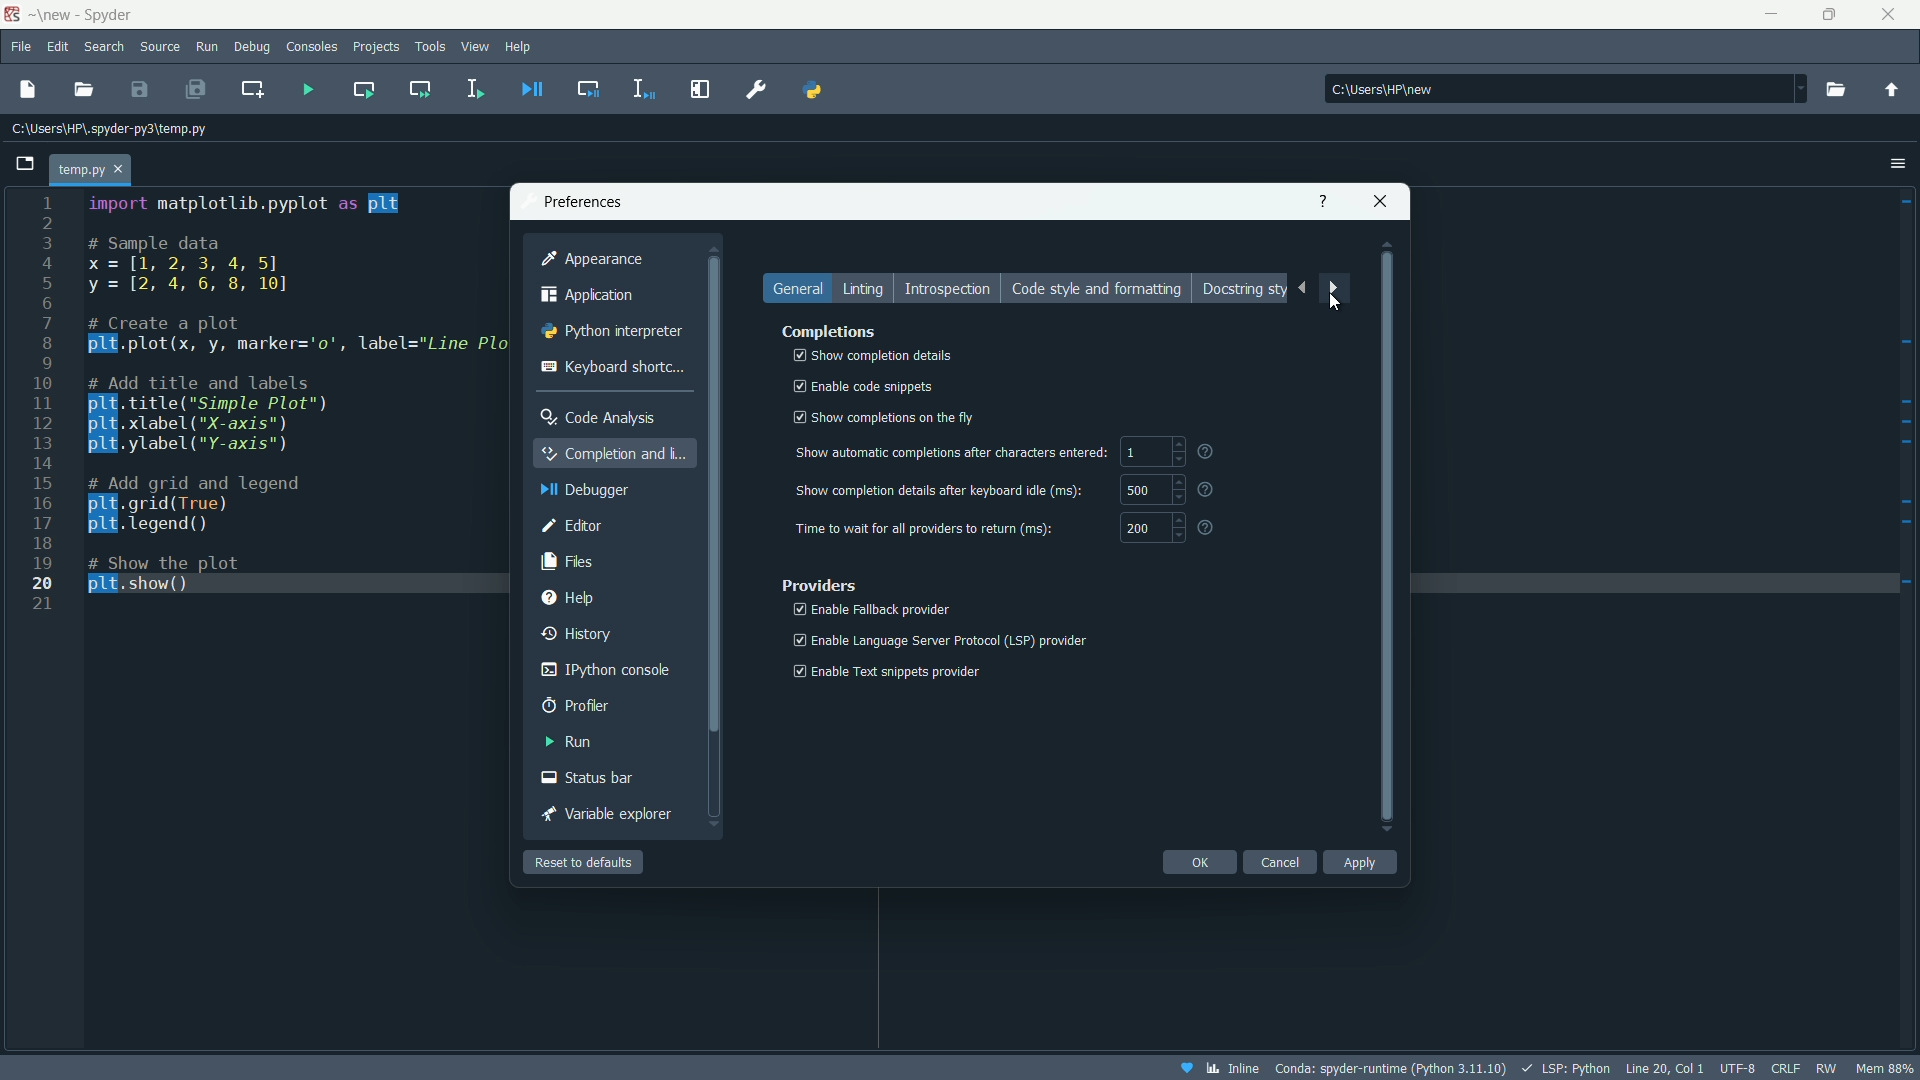  What do you see at coordinates (363, 88) in the screenshot?
I see `run current cell` at bounding box center [363, 88].